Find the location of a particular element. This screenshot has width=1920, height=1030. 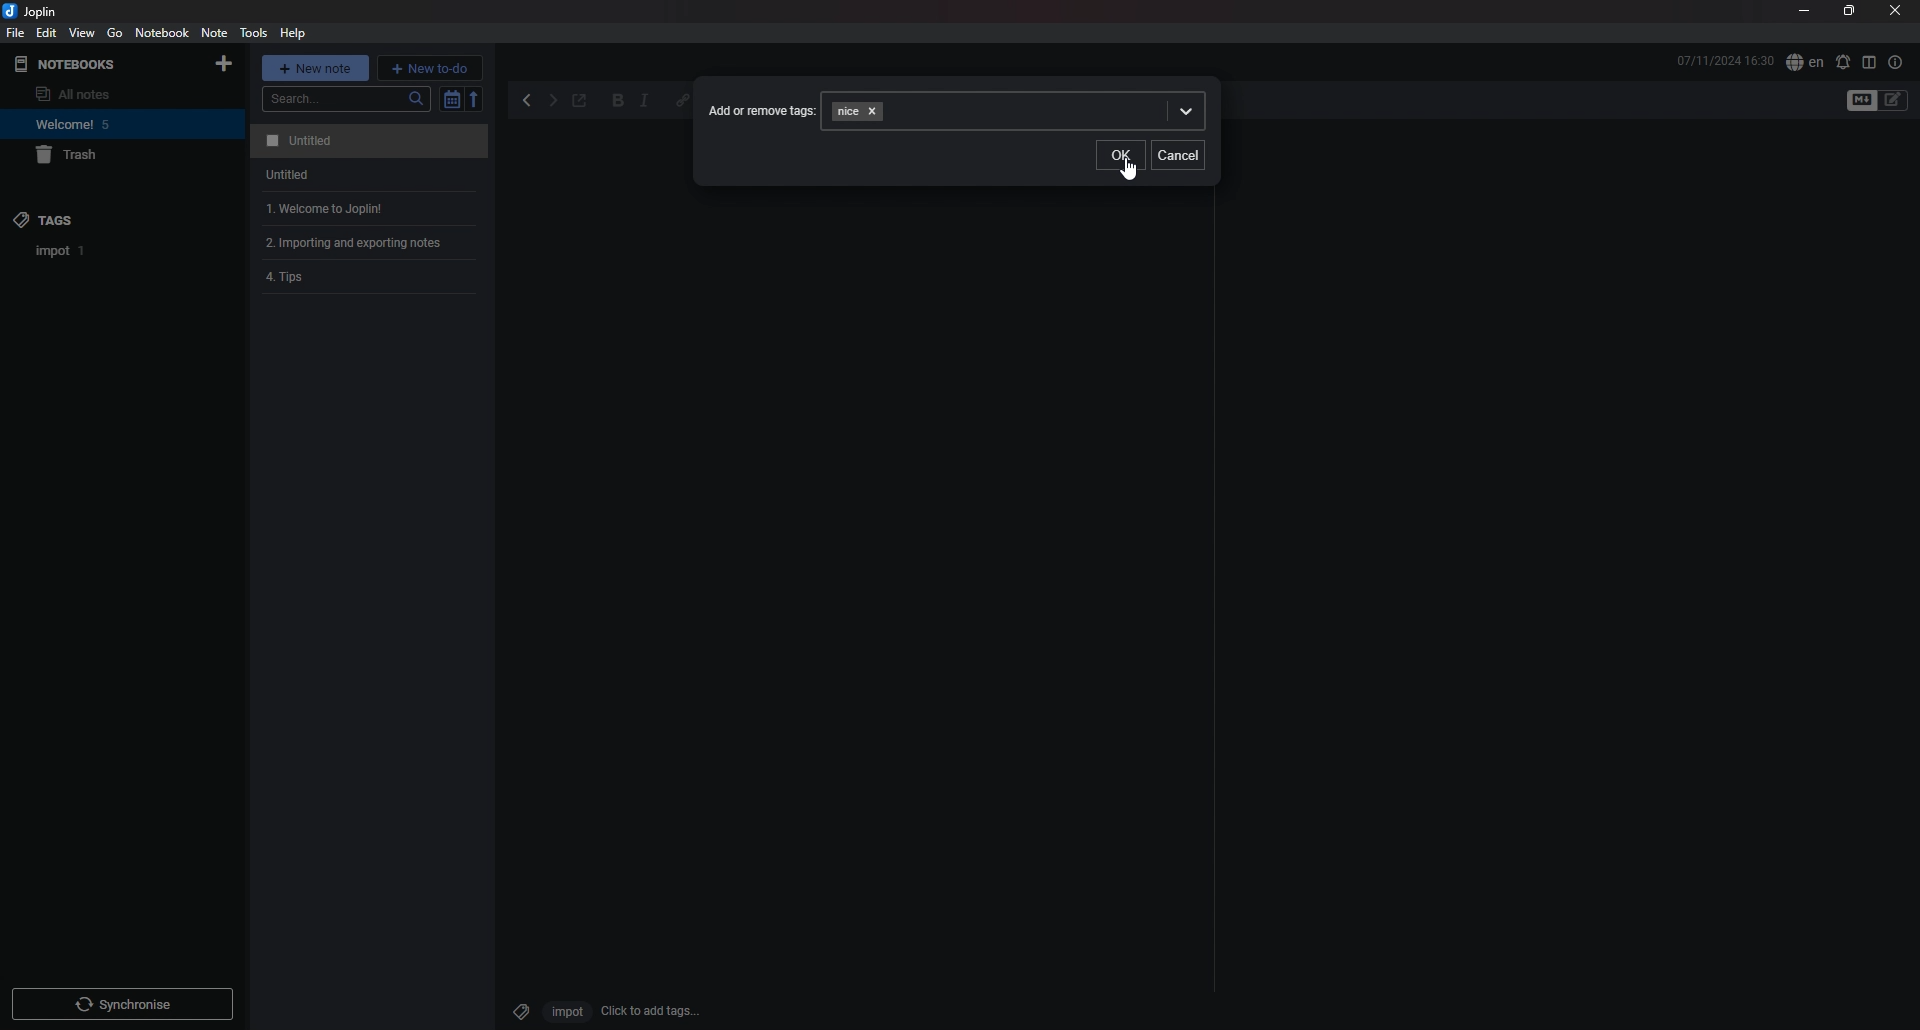

note properties is located at coordinates (1895, 62).